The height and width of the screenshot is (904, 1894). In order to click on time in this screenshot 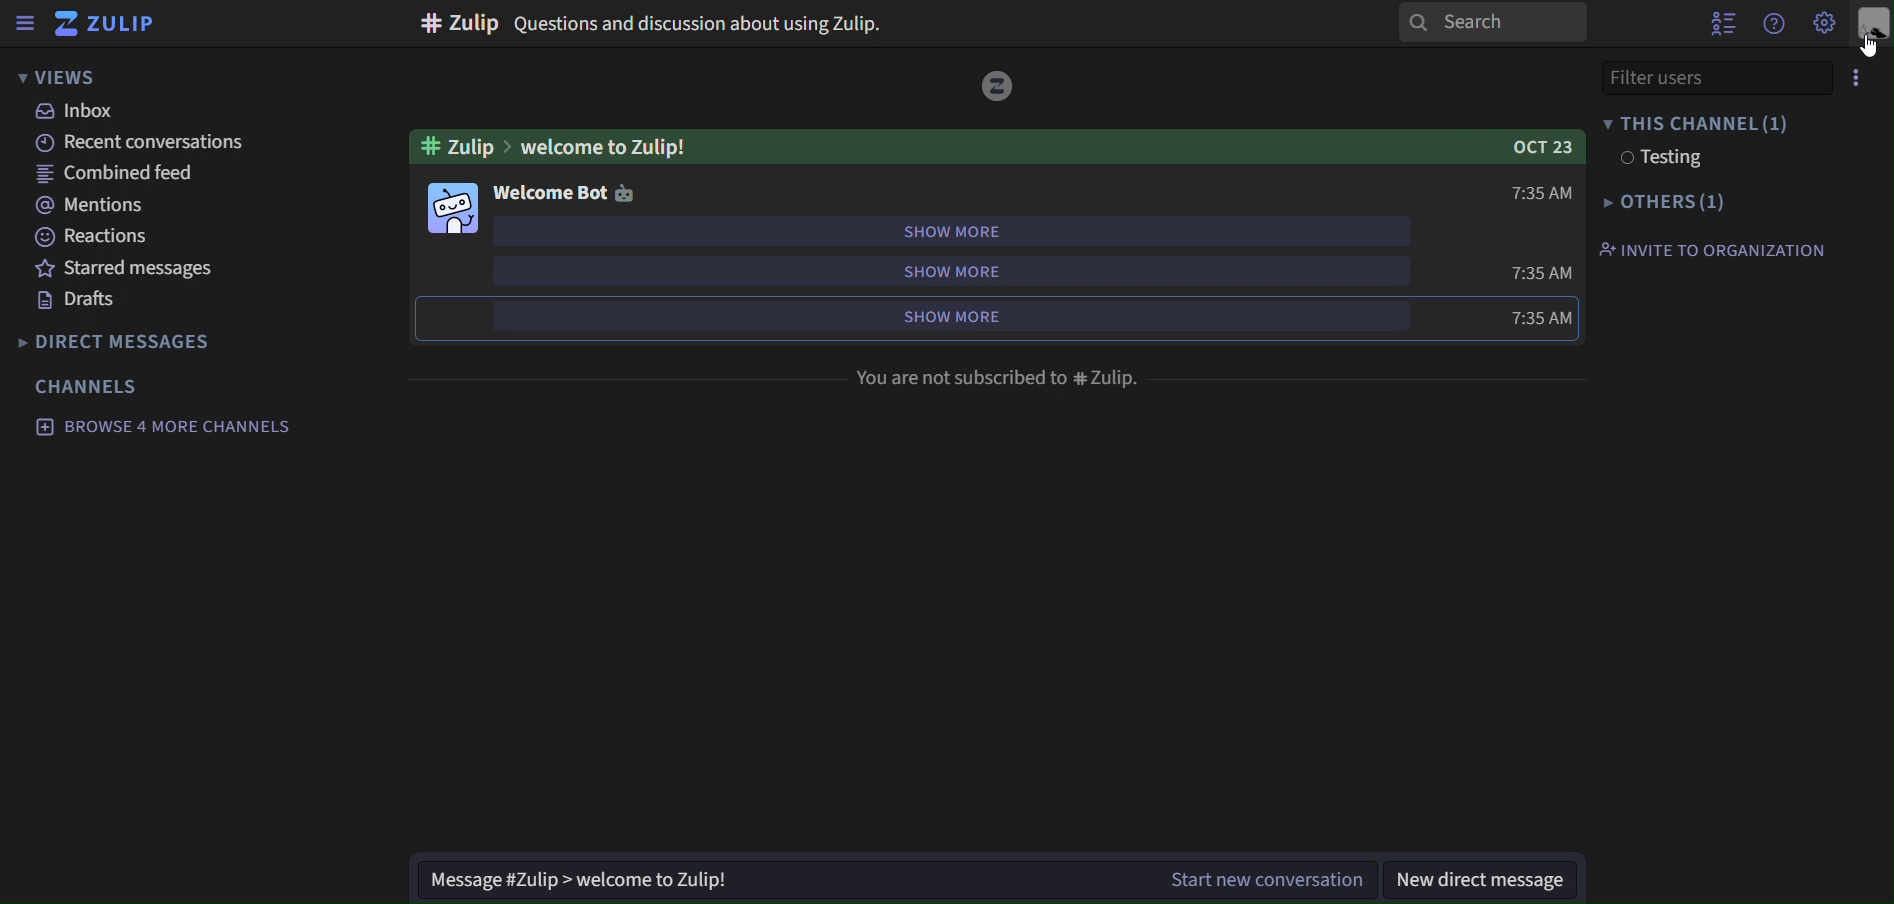, I will do `click(1544, 191)`.